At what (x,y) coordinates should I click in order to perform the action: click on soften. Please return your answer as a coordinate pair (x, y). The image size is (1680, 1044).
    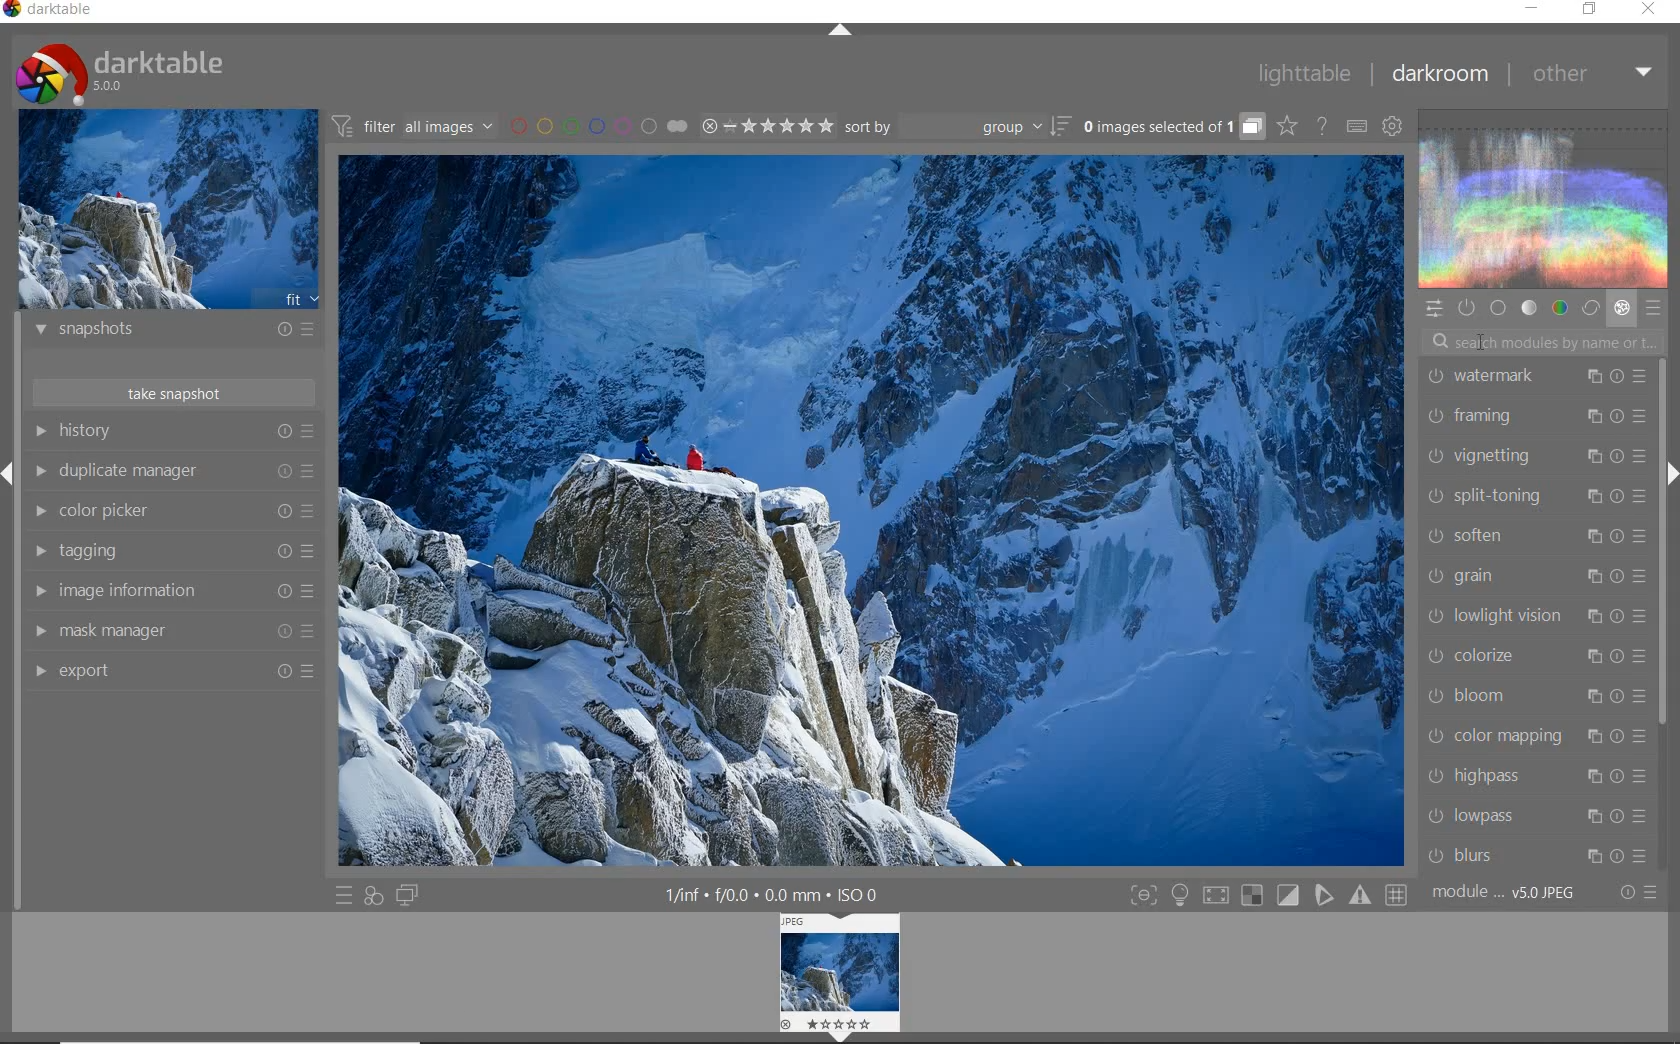
    Looking at the image, I should click on (1535, 536).